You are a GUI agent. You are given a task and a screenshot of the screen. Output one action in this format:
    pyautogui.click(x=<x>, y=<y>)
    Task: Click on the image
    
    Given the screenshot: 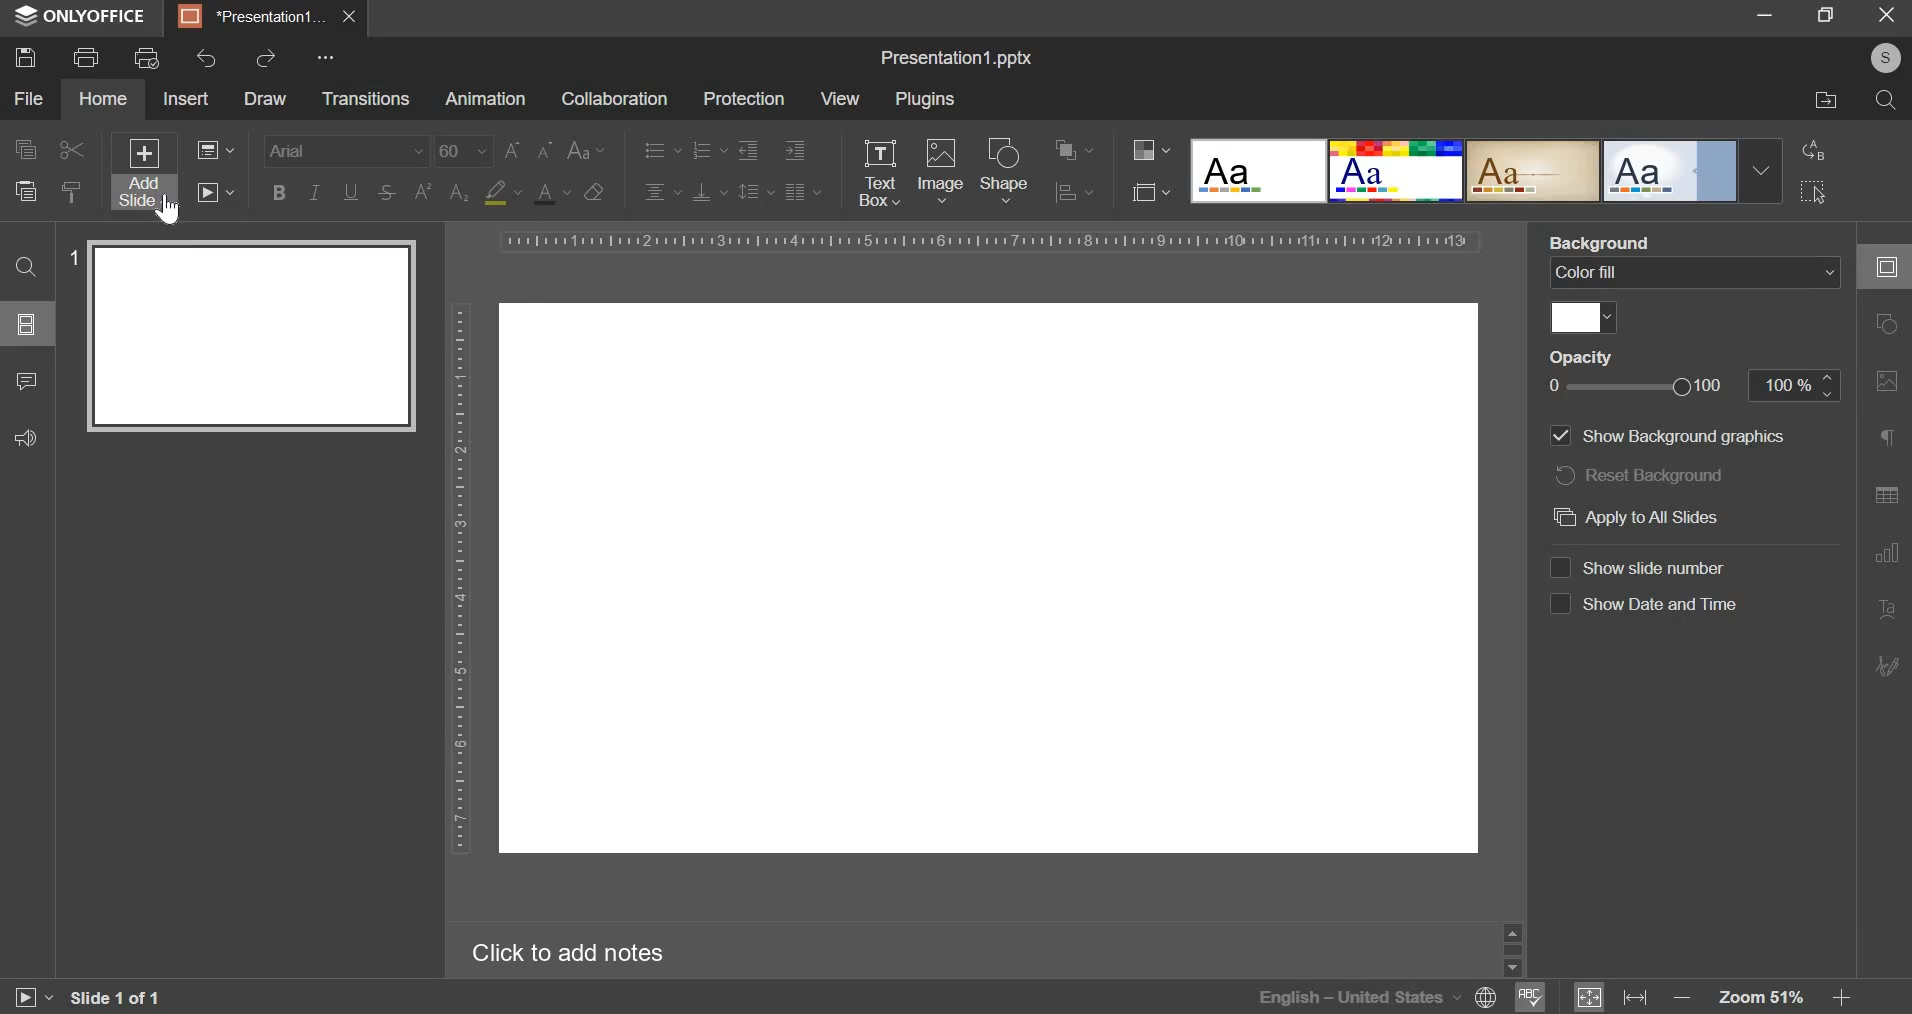 What is the action you would take?
    pyautogui.click(x=941, y=168)
    